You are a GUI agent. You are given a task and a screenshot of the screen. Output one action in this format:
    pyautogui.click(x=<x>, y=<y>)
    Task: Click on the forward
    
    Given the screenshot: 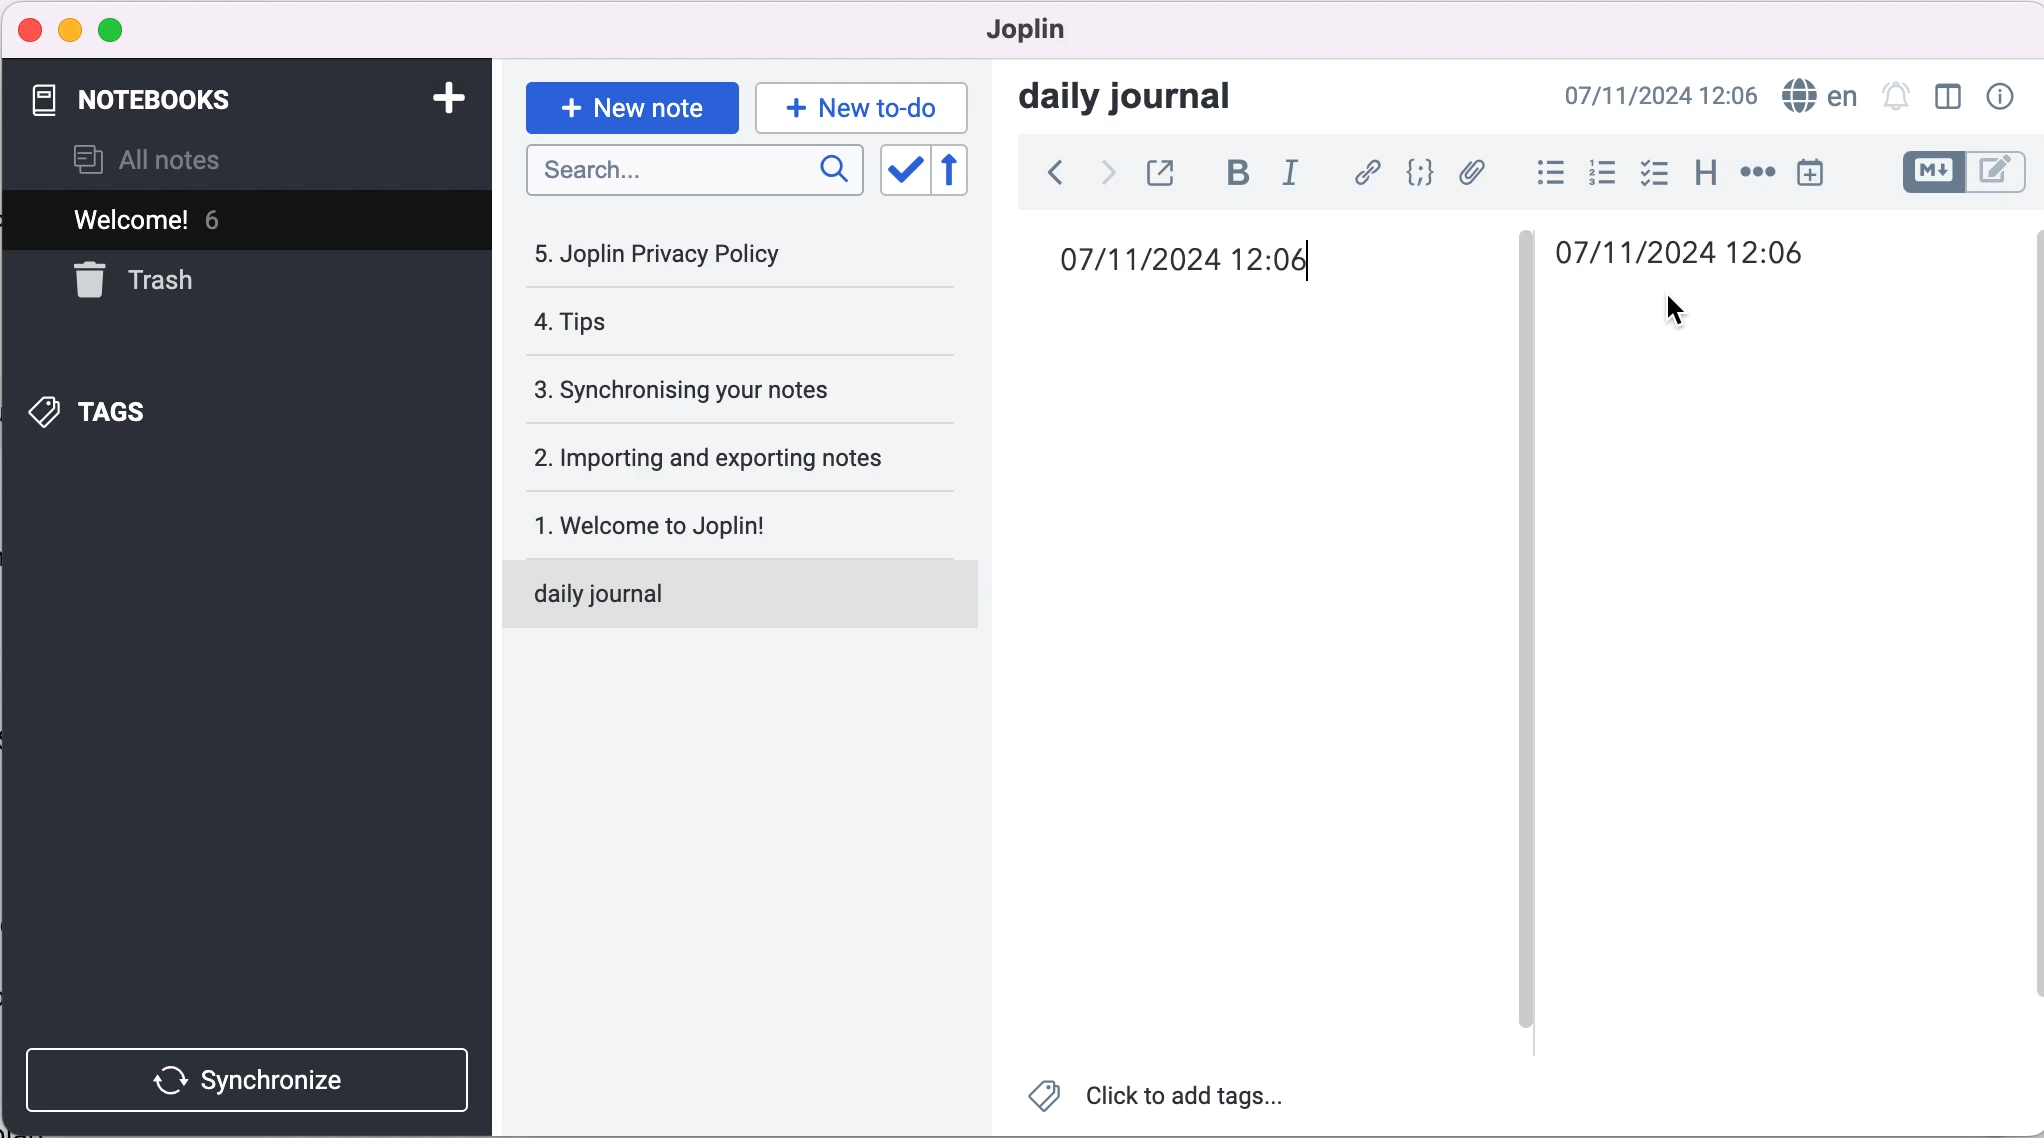 What is the action you would take?
    pyautogui.click(x=1105, y=172)
    